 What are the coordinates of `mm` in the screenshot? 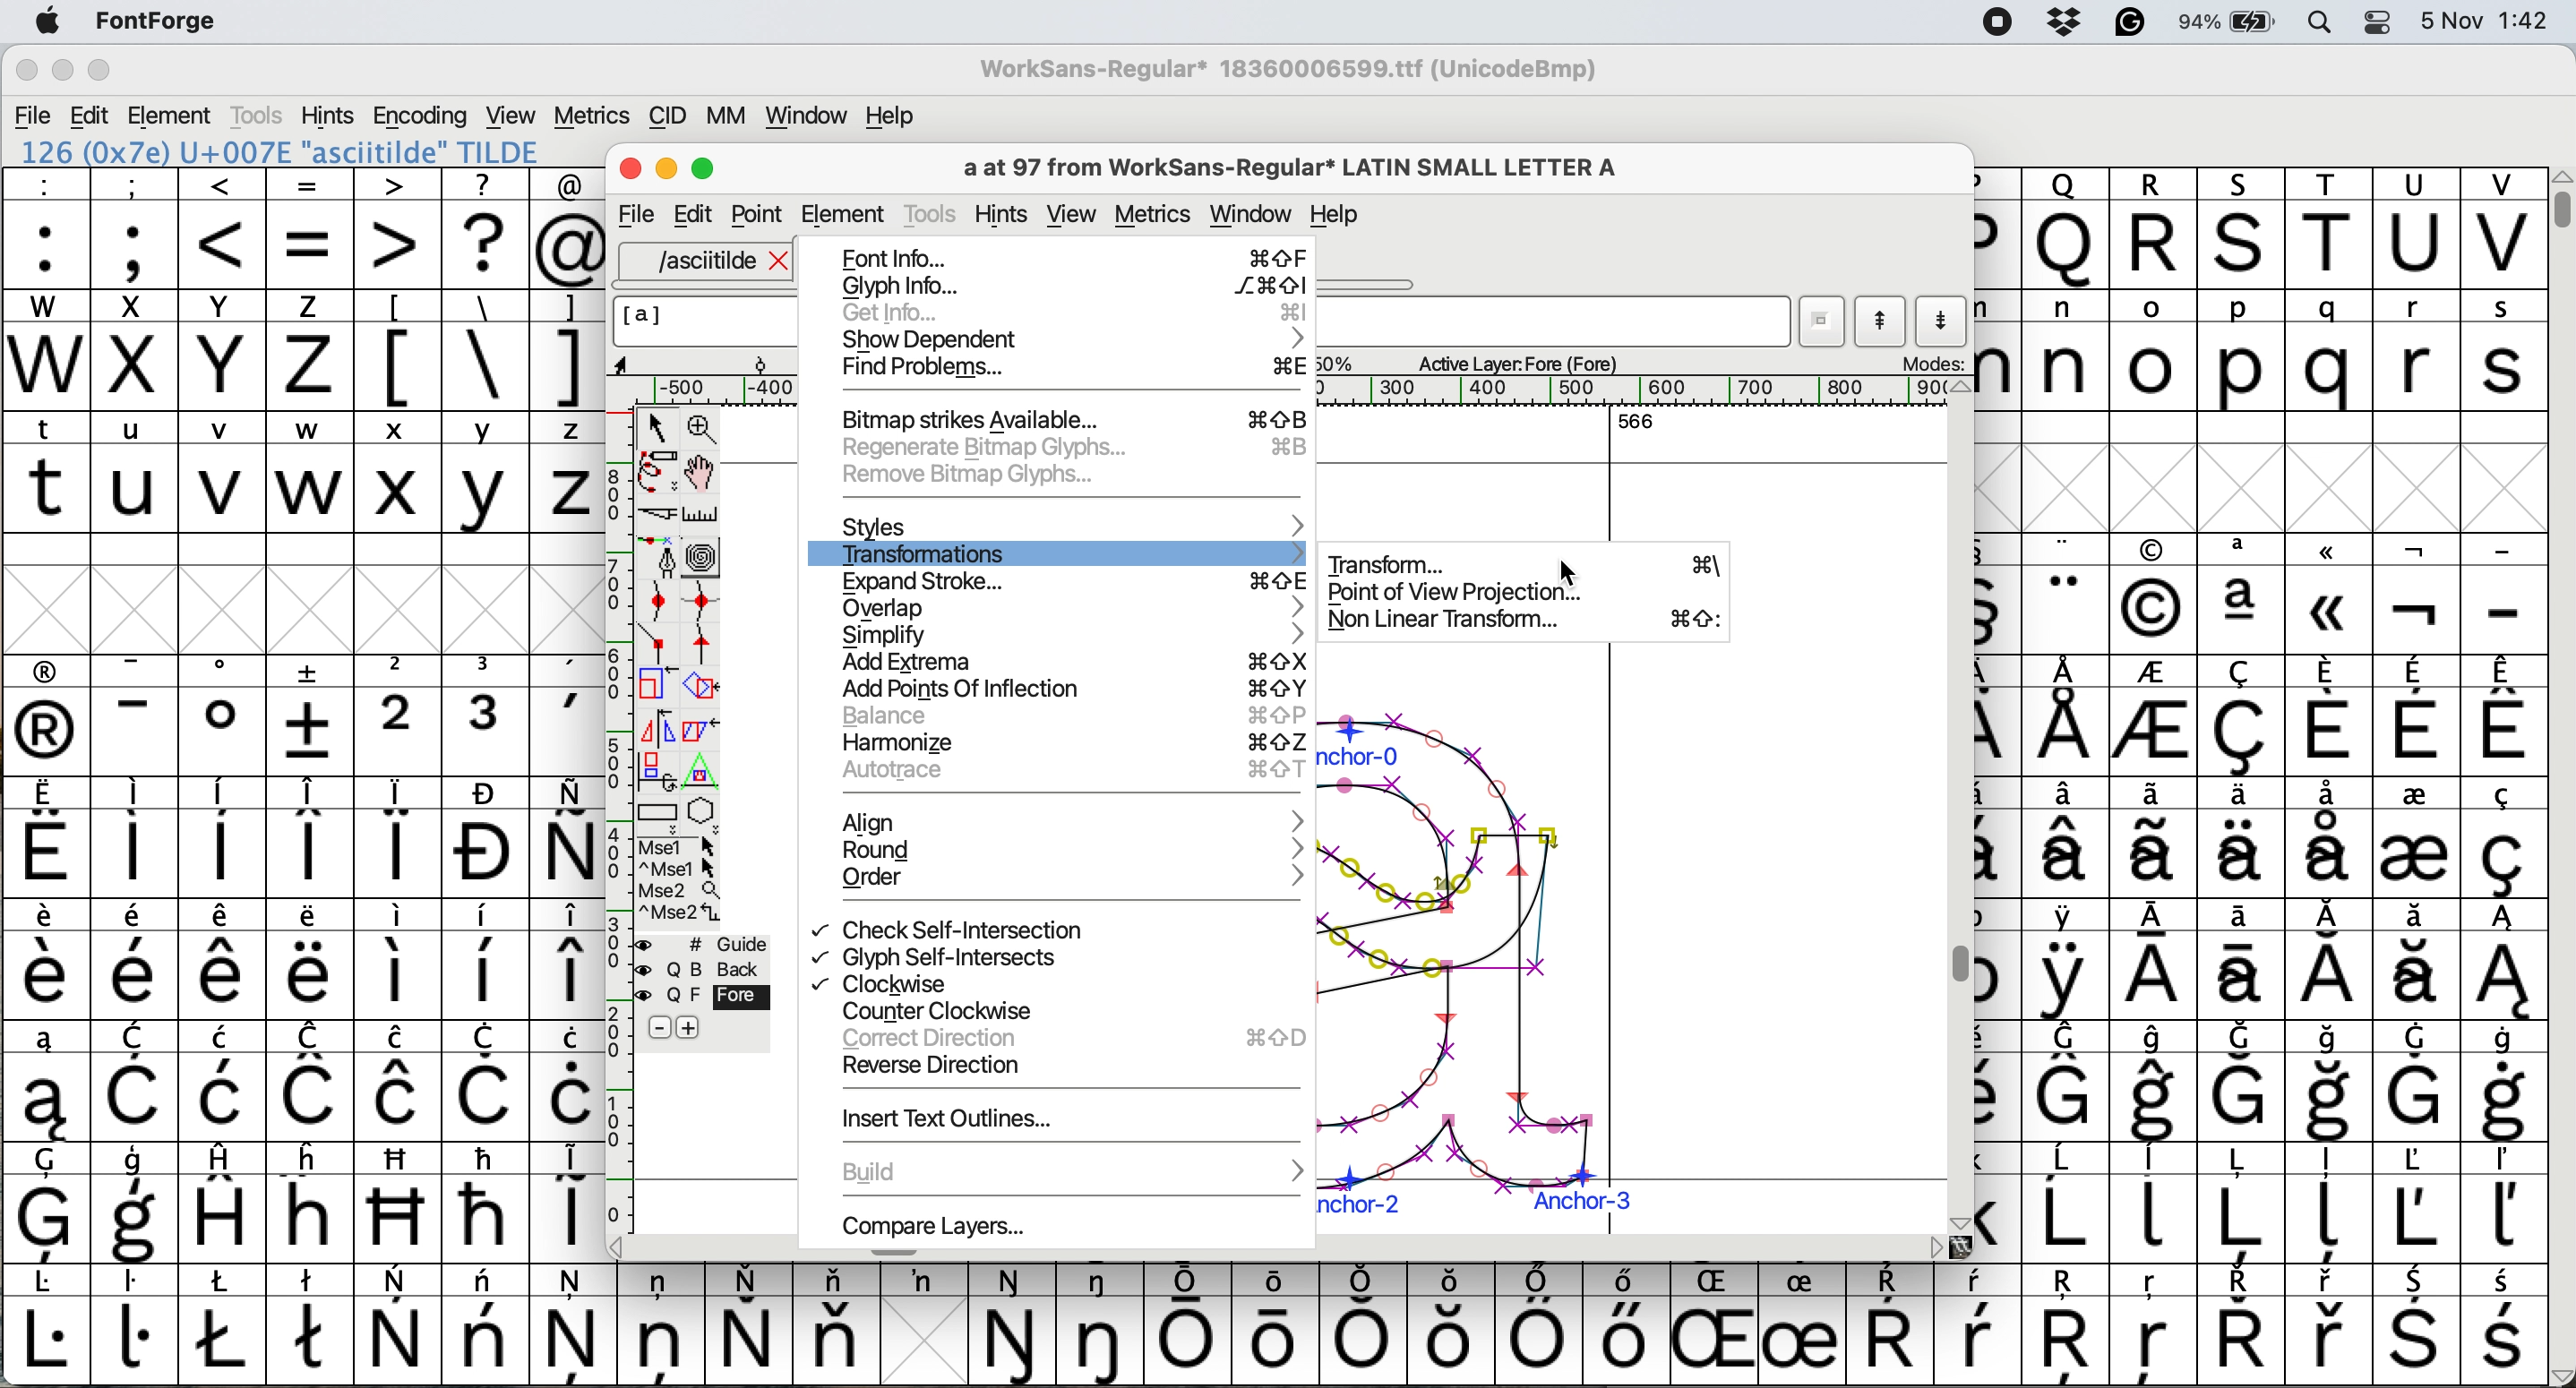 It's located at (725, 115).